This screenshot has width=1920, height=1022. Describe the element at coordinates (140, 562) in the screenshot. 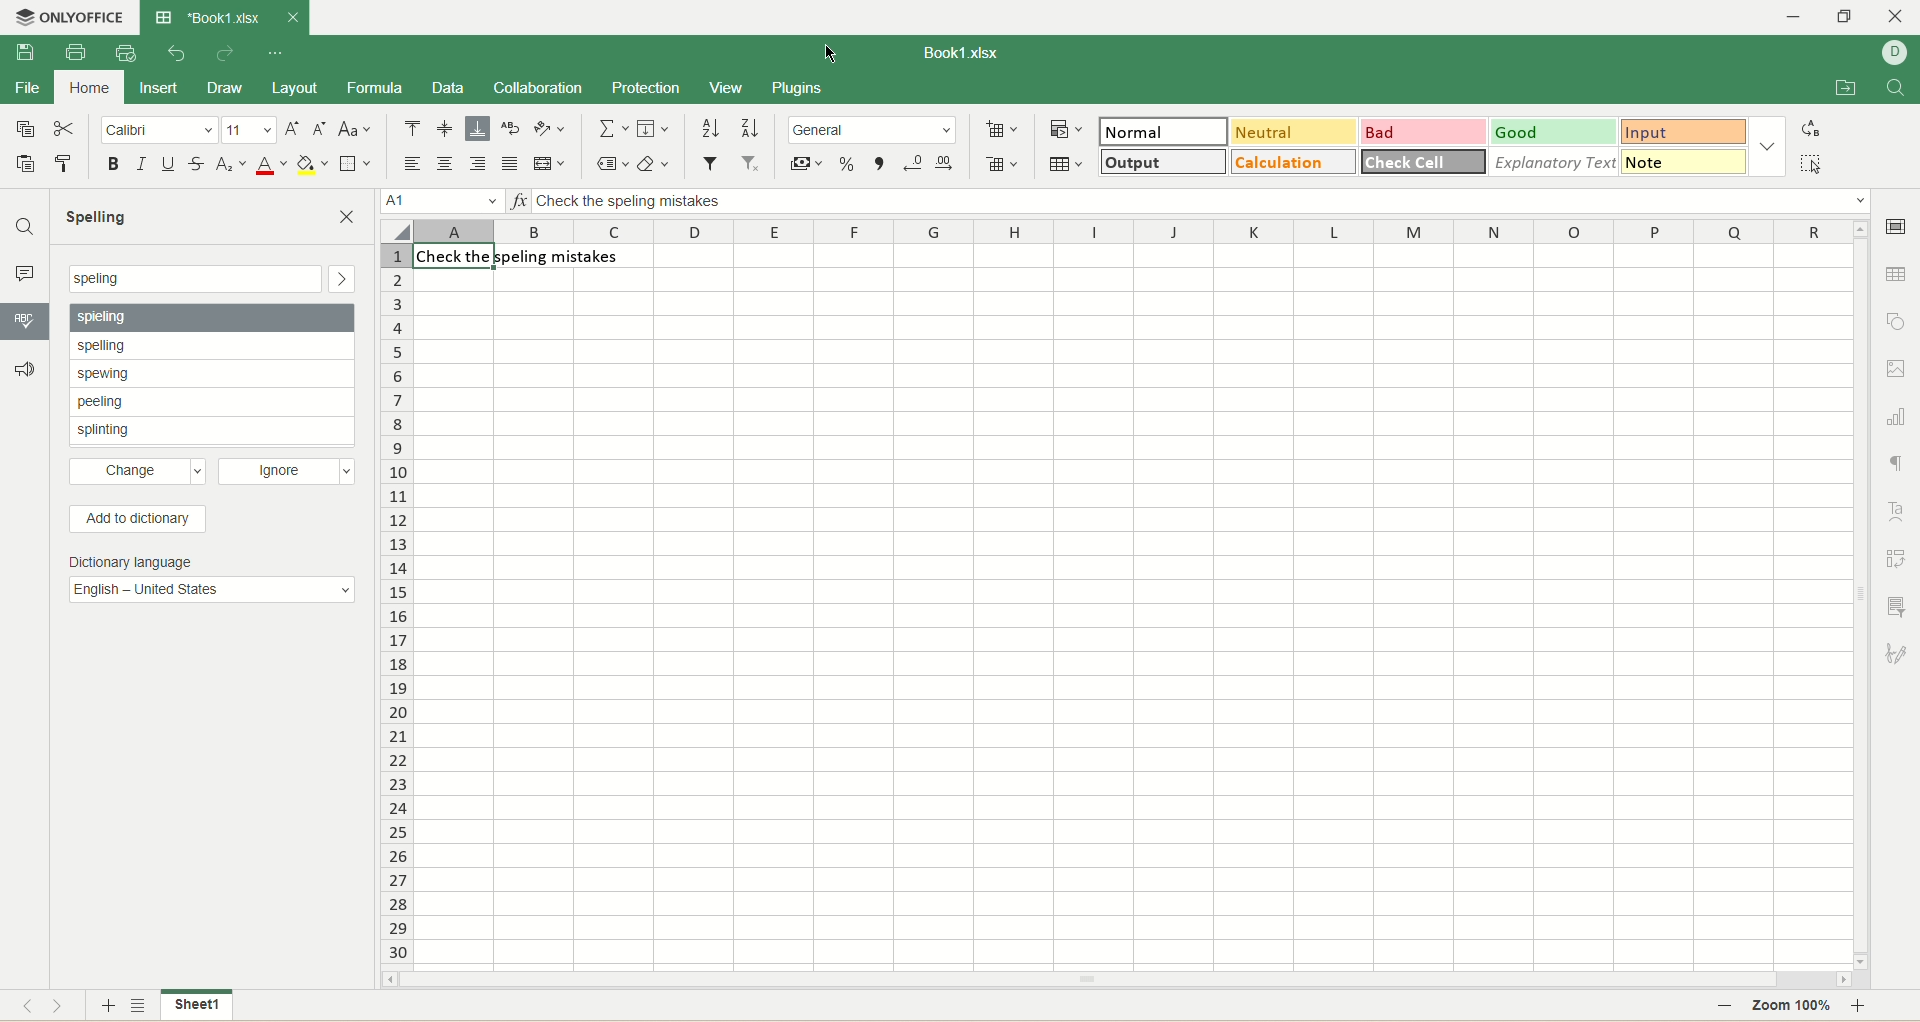

I see `Dictionary language` at that location.